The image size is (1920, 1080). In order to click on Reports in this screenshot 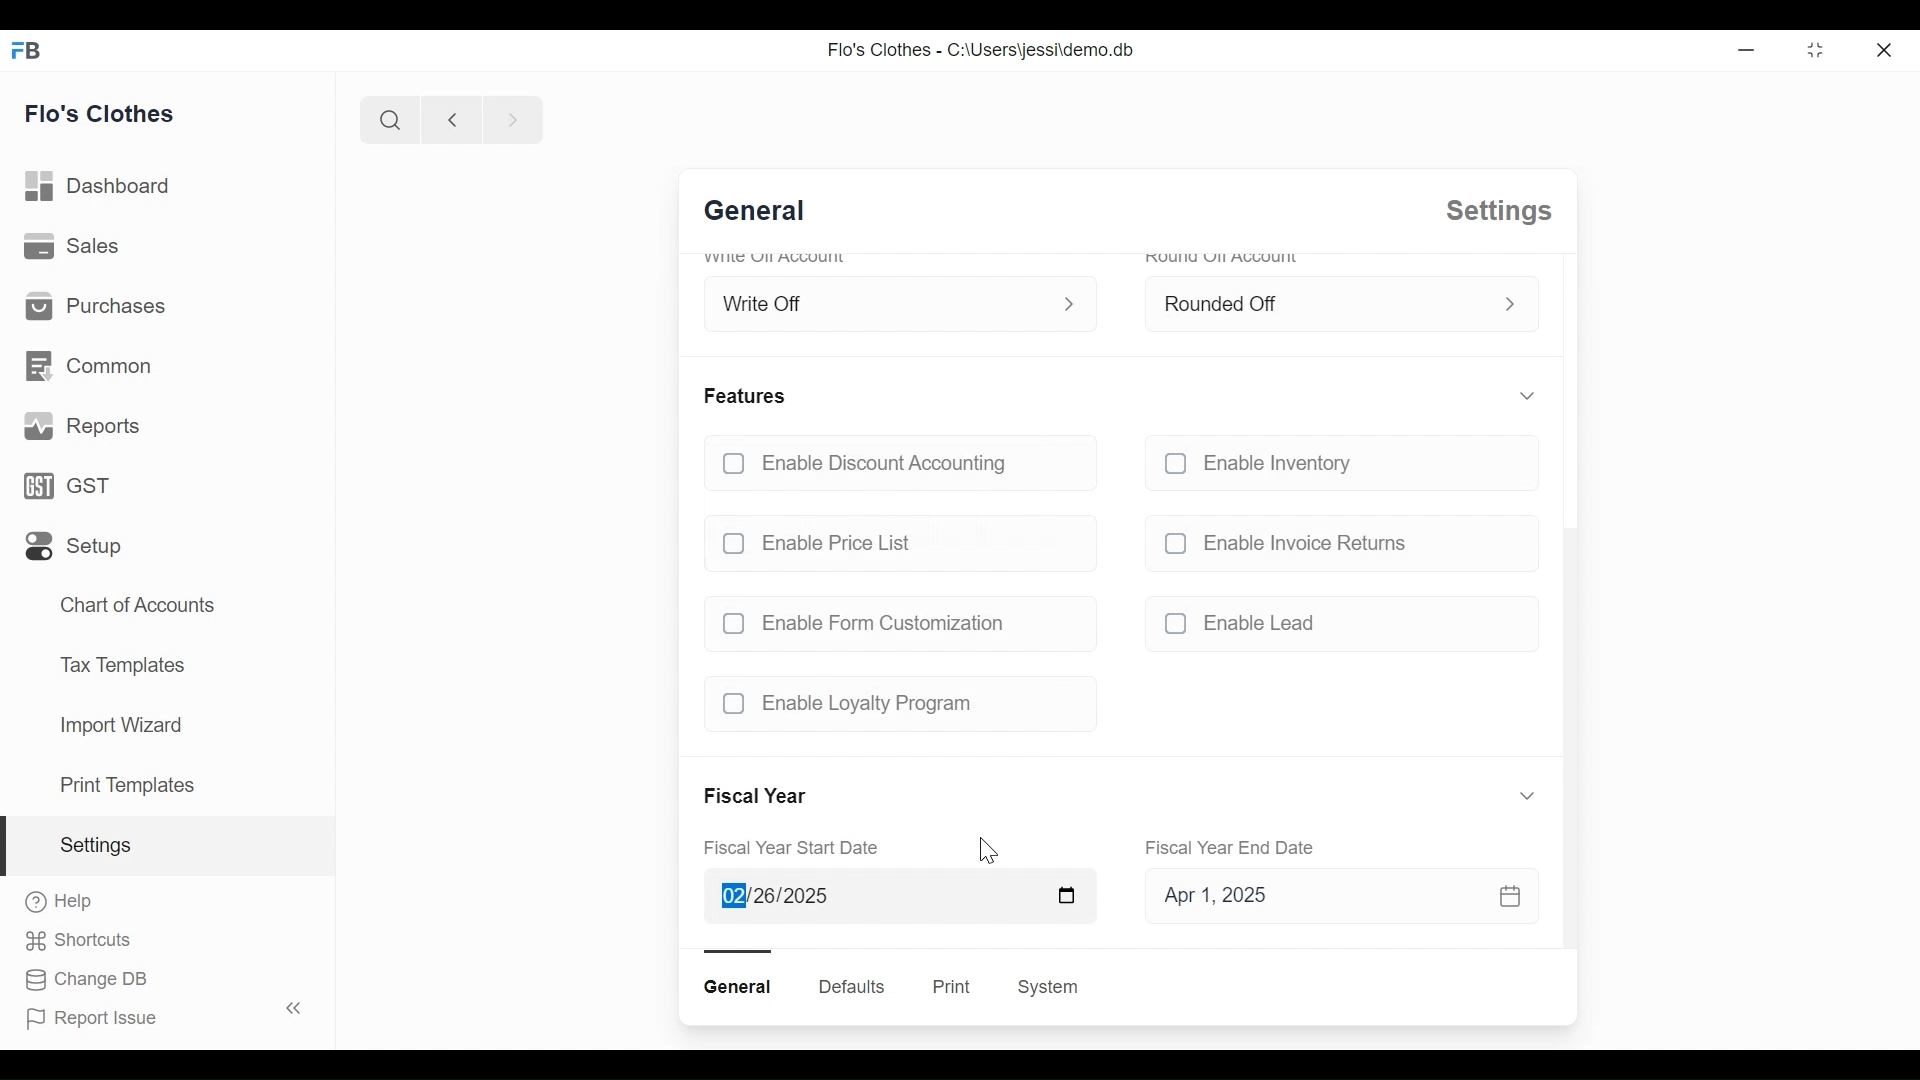, I will do `click(81, 426)`.